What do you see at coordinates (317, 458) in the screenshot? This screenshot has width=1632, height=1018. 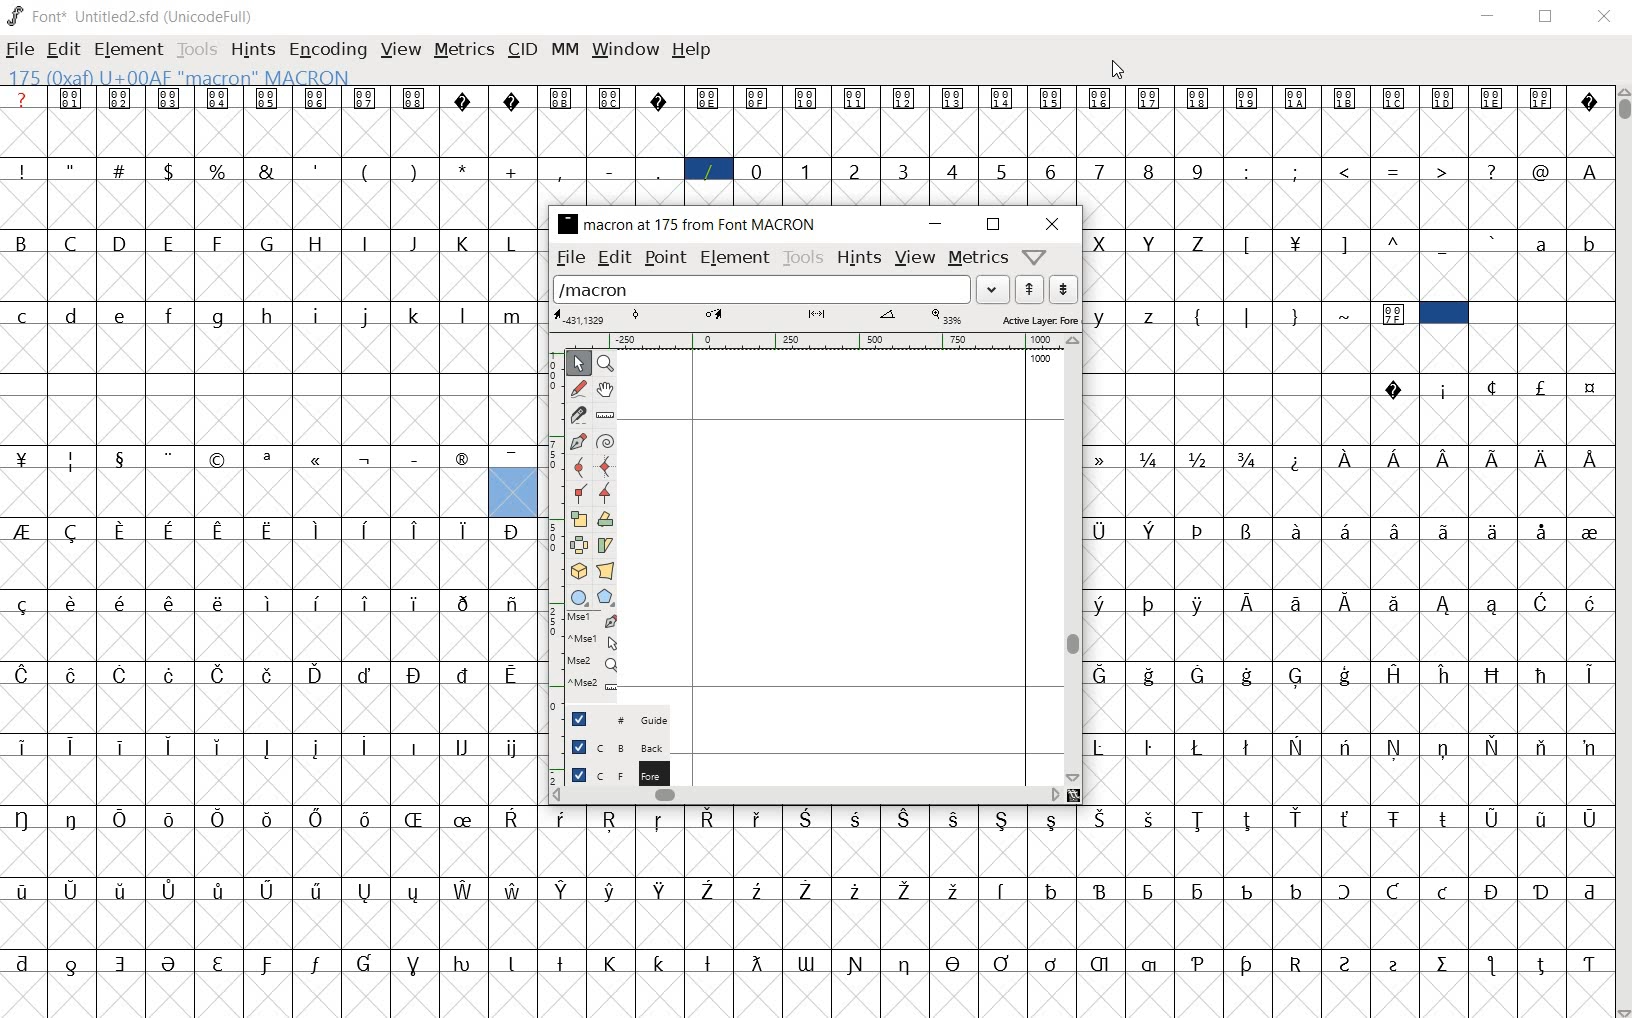 I see `Symbol` at bounding box center [317, 458].